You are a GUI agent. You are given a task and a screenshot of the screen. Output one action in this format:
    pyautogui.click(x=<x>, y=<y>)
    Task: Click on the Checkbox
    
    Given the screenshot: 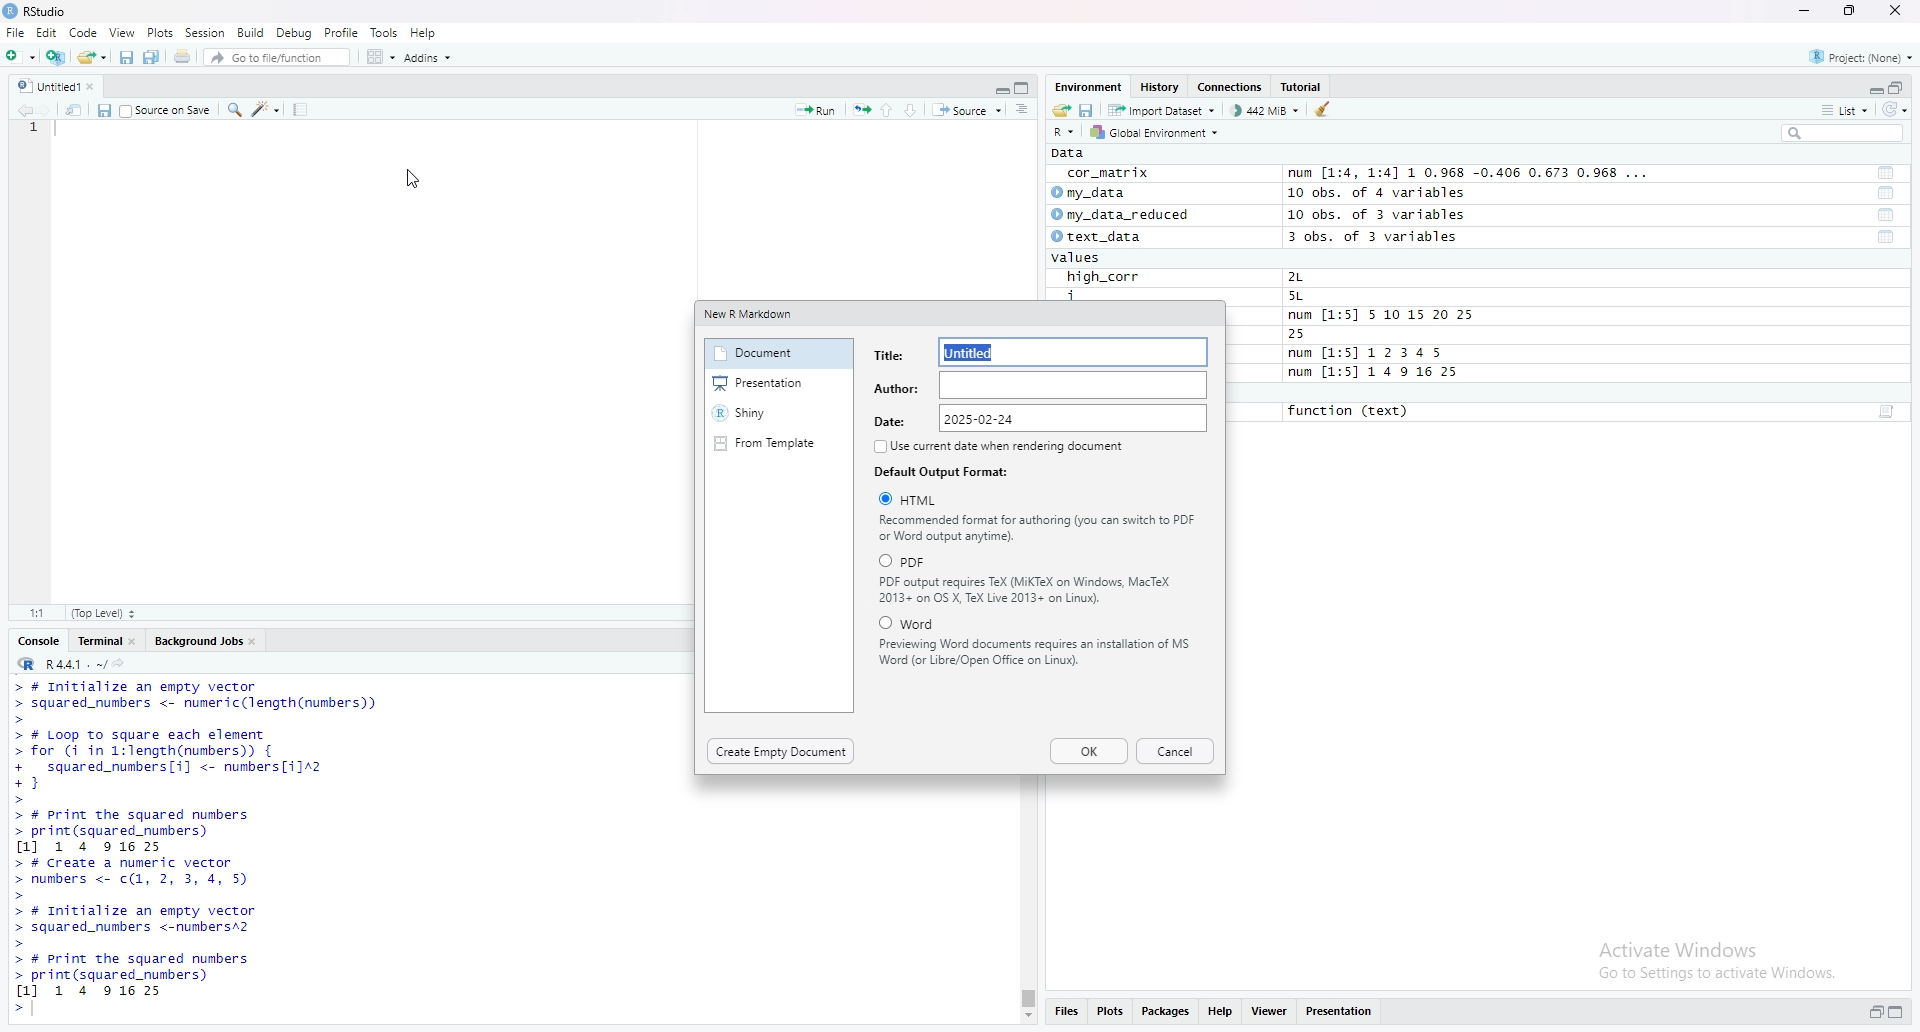 What is the action you would take?
    pyautogui.click(x=876, y=446)
    